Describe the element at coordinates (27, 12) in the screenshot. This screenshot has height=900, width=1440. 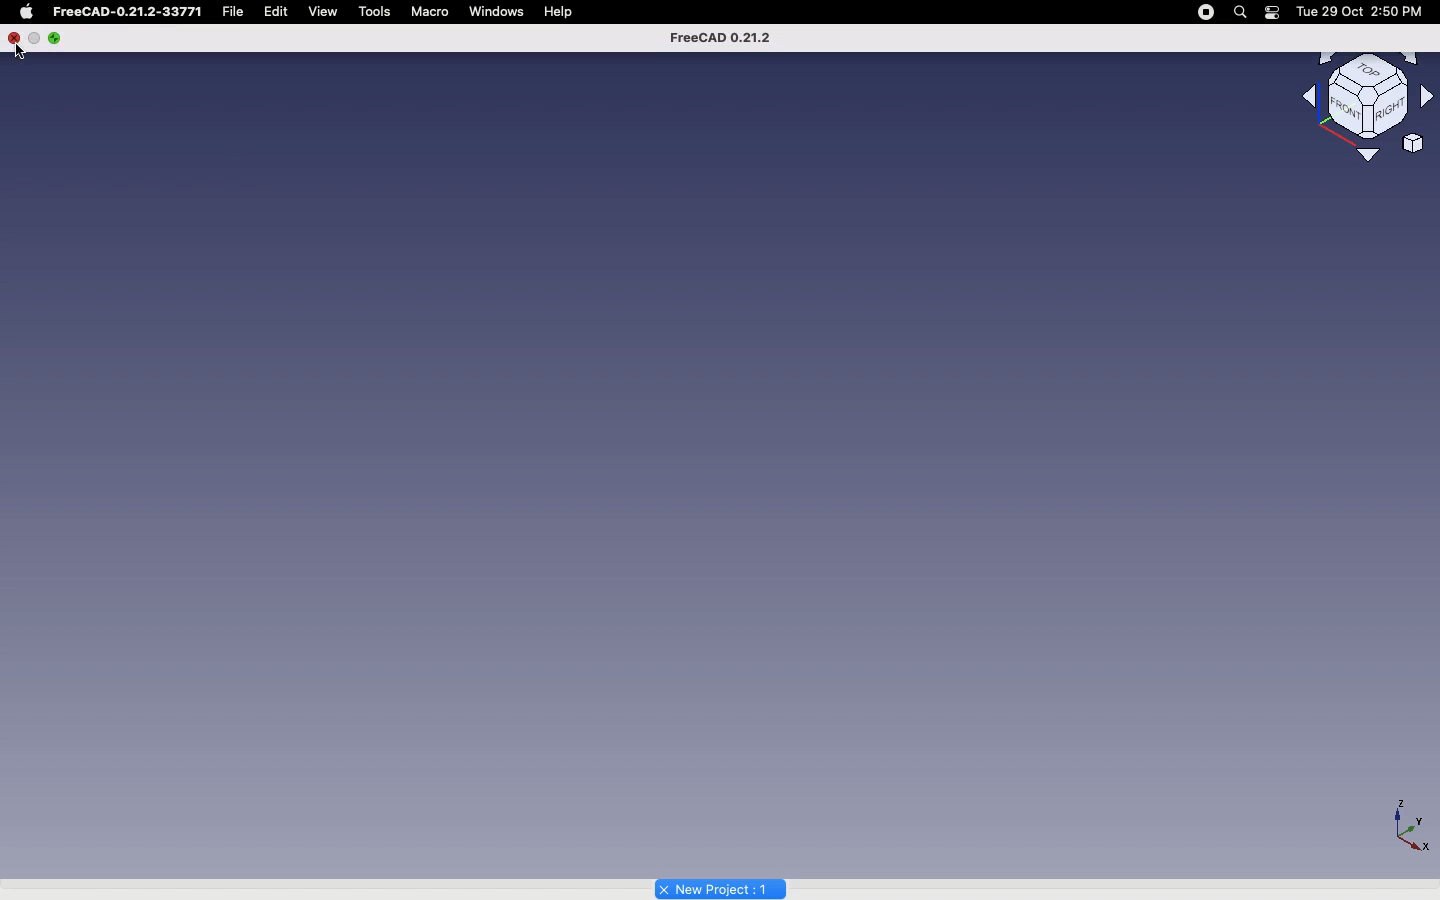
I see `Apple logo` at that location.